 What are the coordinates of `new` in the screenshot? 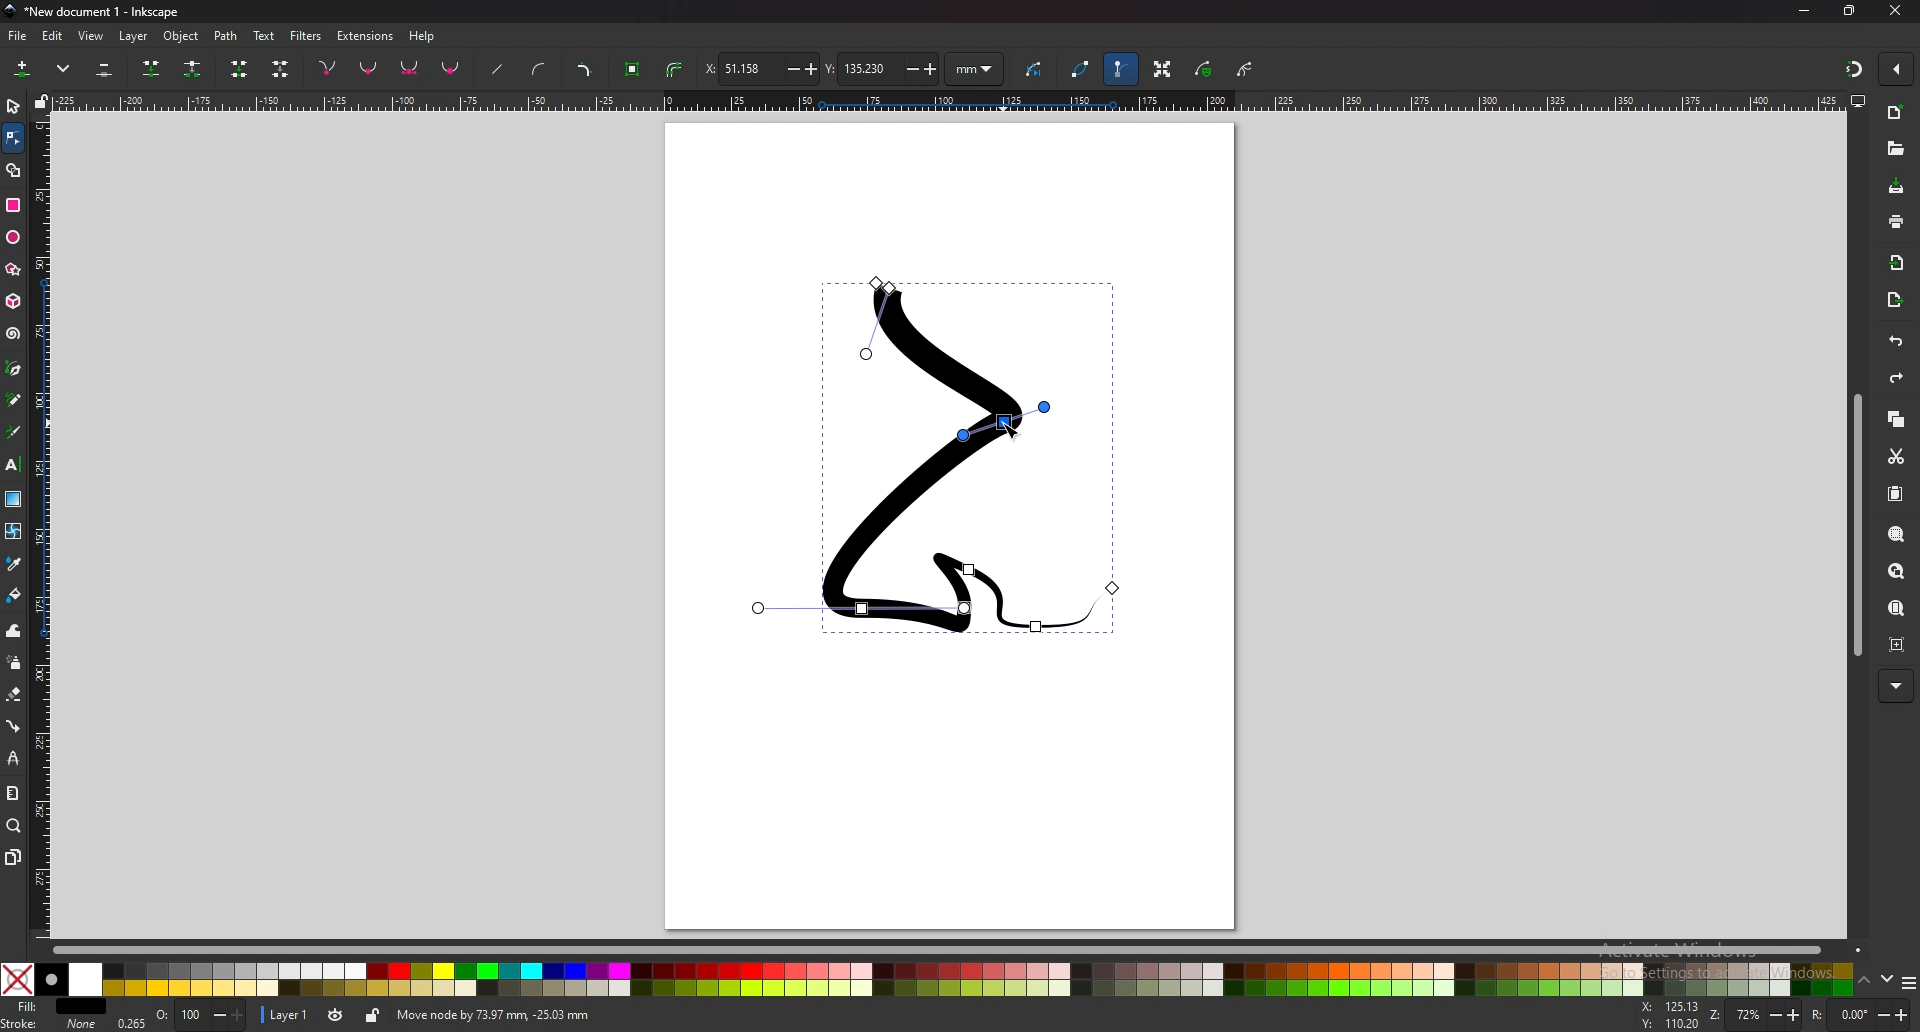 It's located at (1895, 113).